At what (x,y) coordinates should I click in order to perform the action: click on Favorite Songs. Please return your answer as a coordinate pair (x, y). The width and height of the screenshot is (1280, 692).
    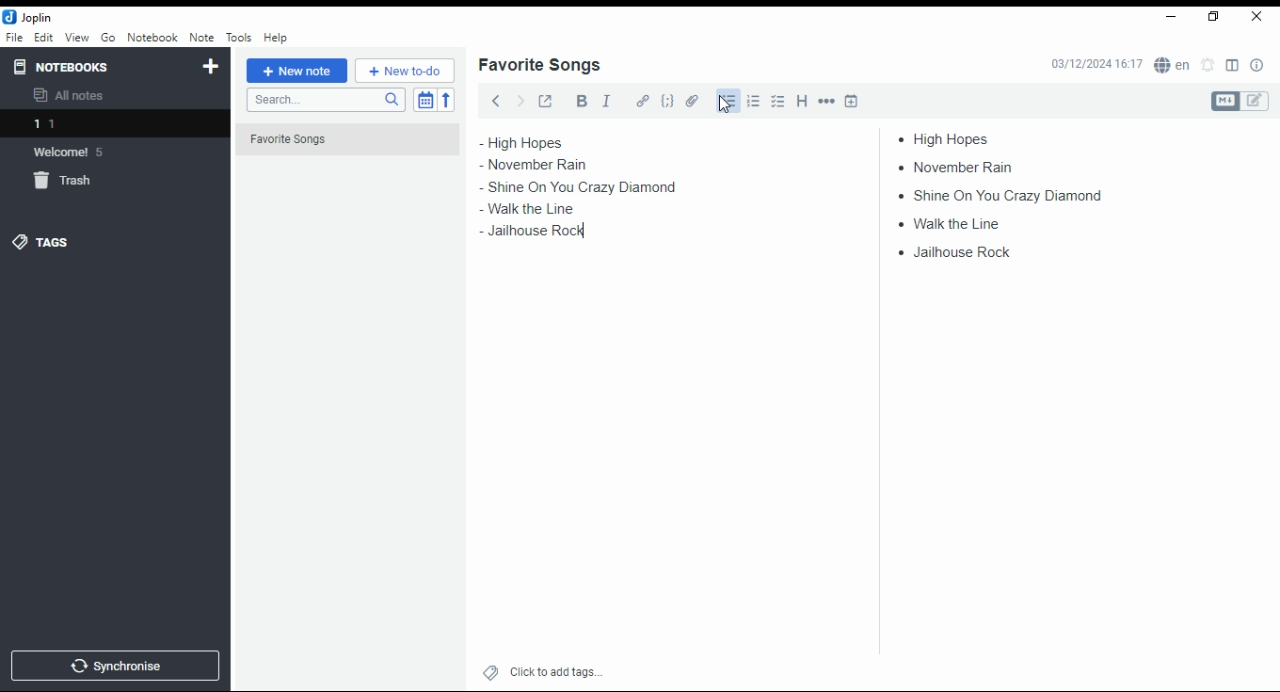
    Looking at the image, I should click on (337, 140).